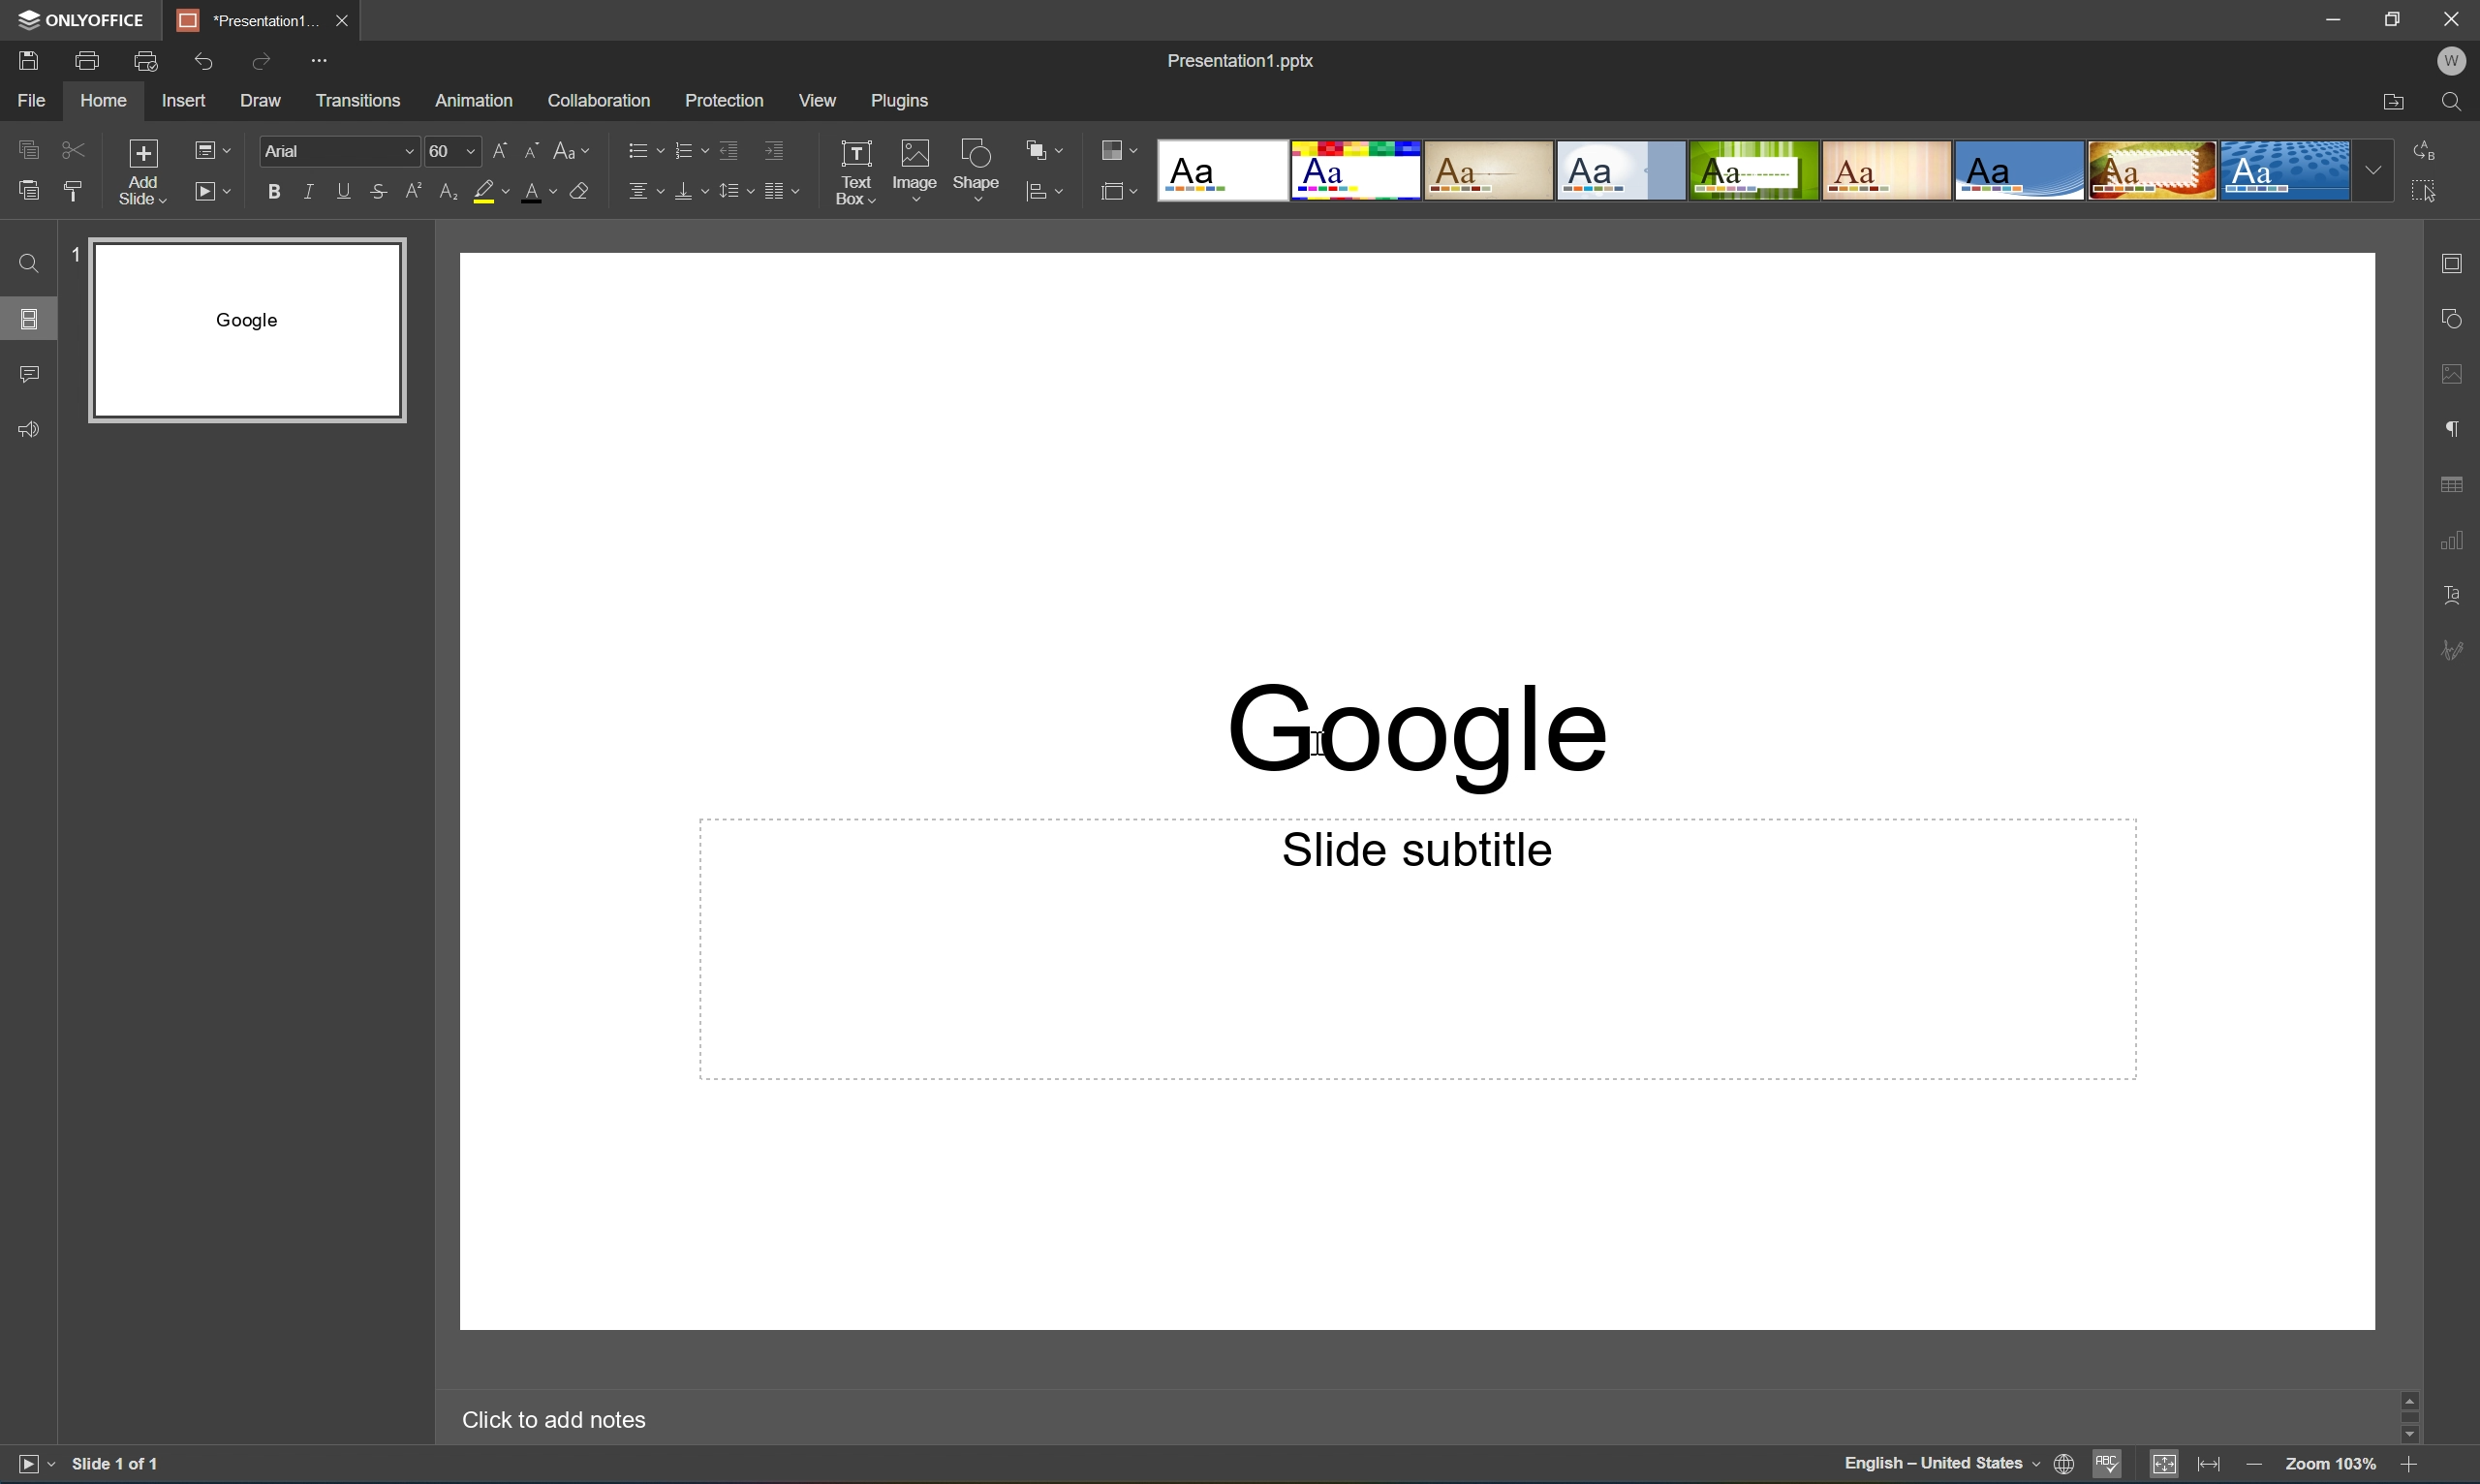 The image size is (2480, 1484). Describe the element at coordinates (214, 151) in the screenshot. I see `Change slide layout` at that location.